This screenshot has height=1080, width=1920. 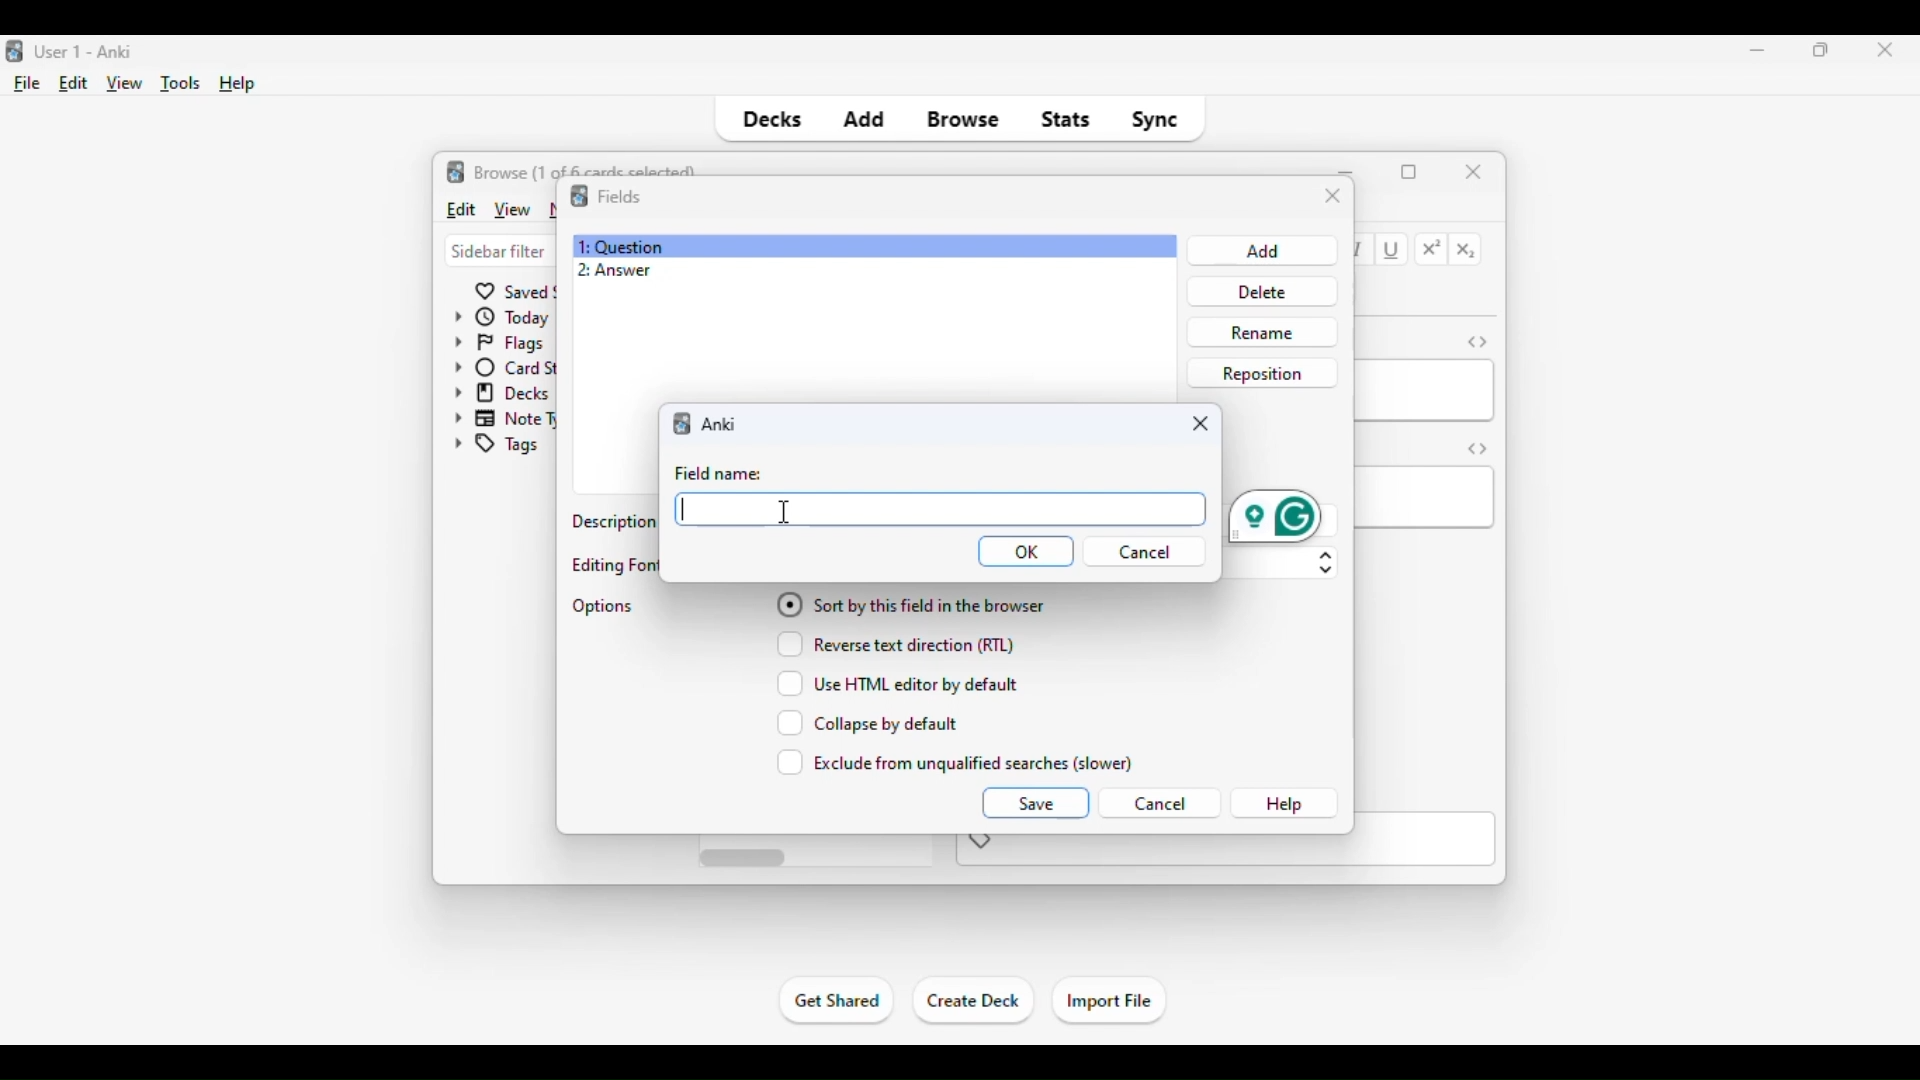 I want to click on cursor, so click(x=782, y=514).